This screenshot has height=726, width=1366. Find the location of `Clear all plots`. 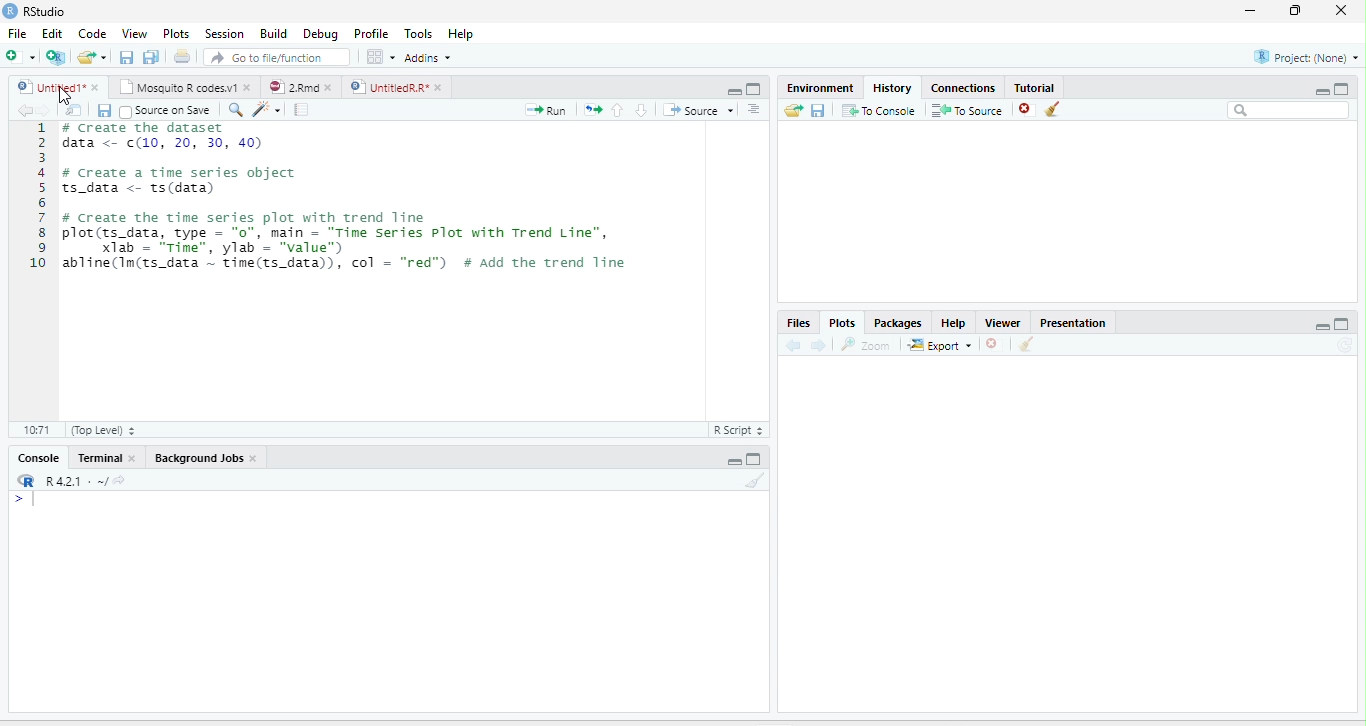

Clear all plots is located at coordinates (1027, 344).